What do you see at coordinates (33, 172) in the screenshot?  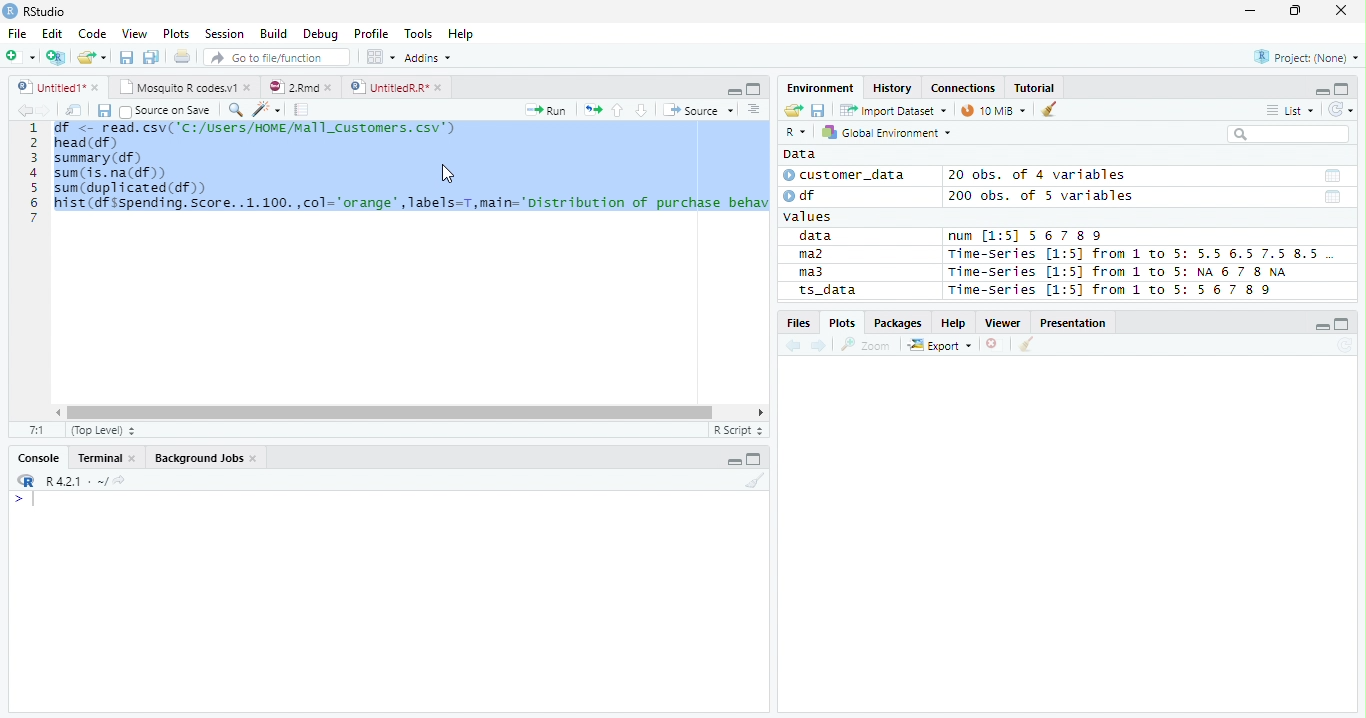 I see `Row Number` at bounding box center [33, 172].